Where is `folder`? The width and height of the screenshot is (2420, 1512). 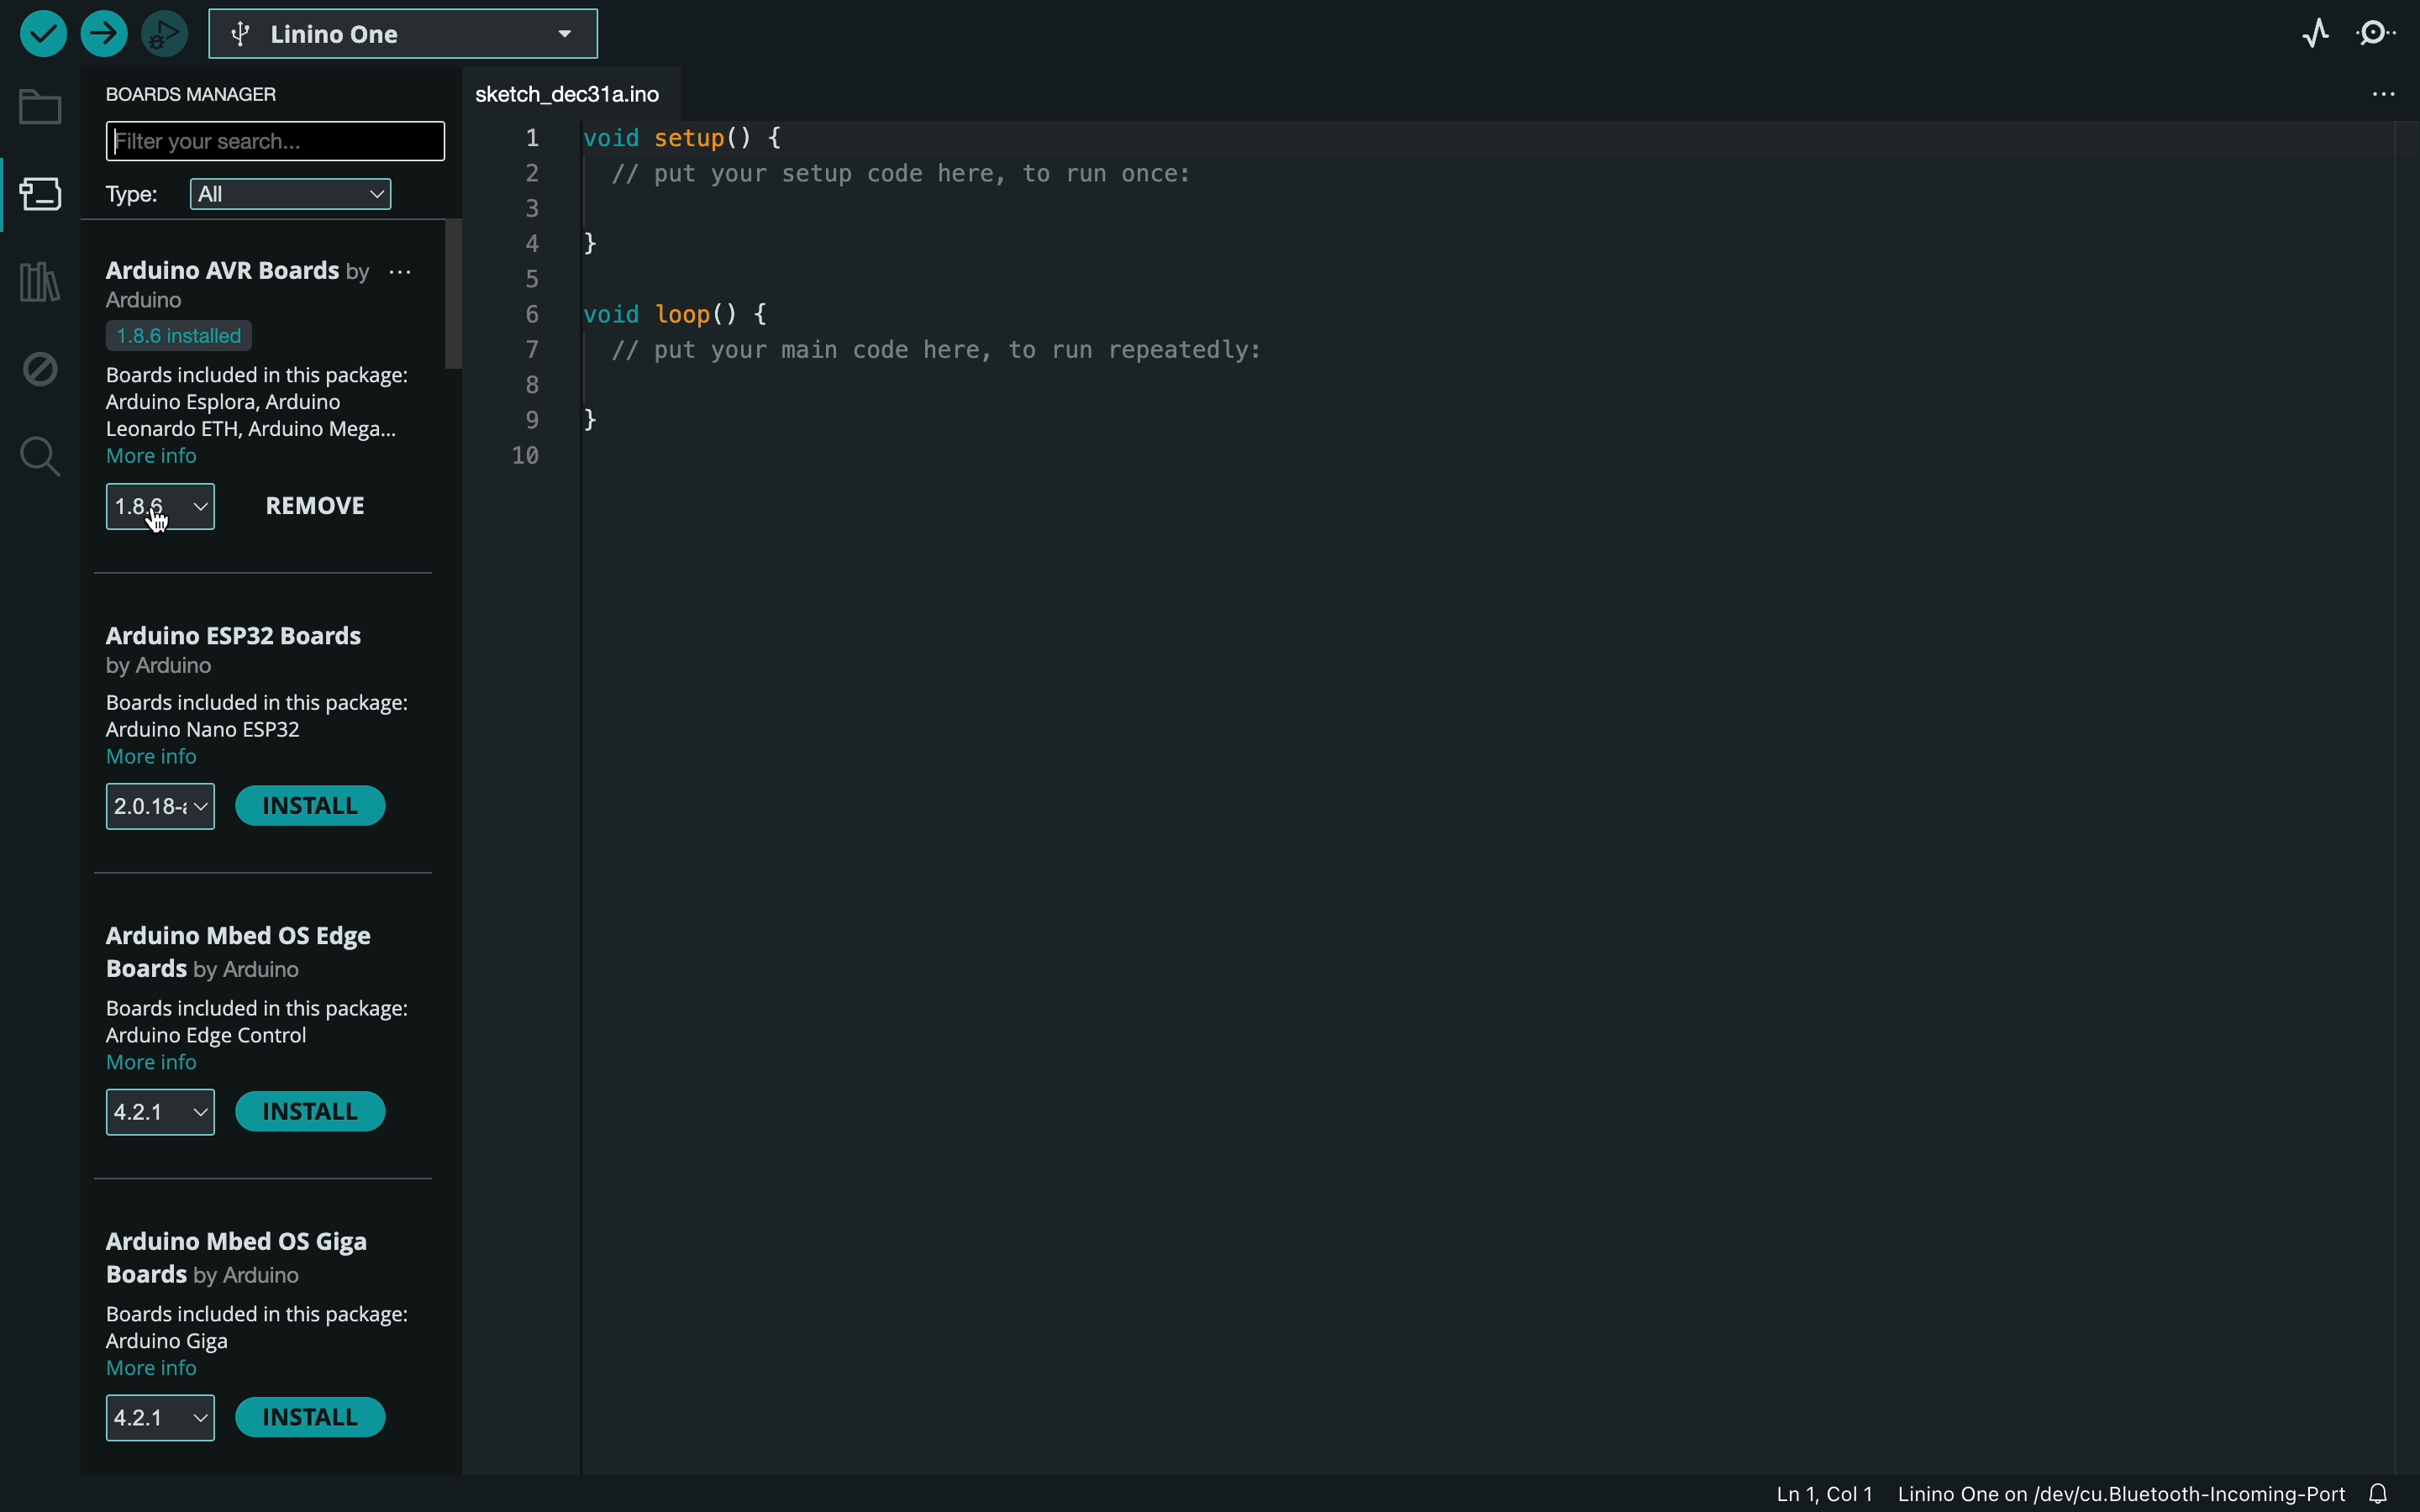
folder is located at coordinates (40, 107).